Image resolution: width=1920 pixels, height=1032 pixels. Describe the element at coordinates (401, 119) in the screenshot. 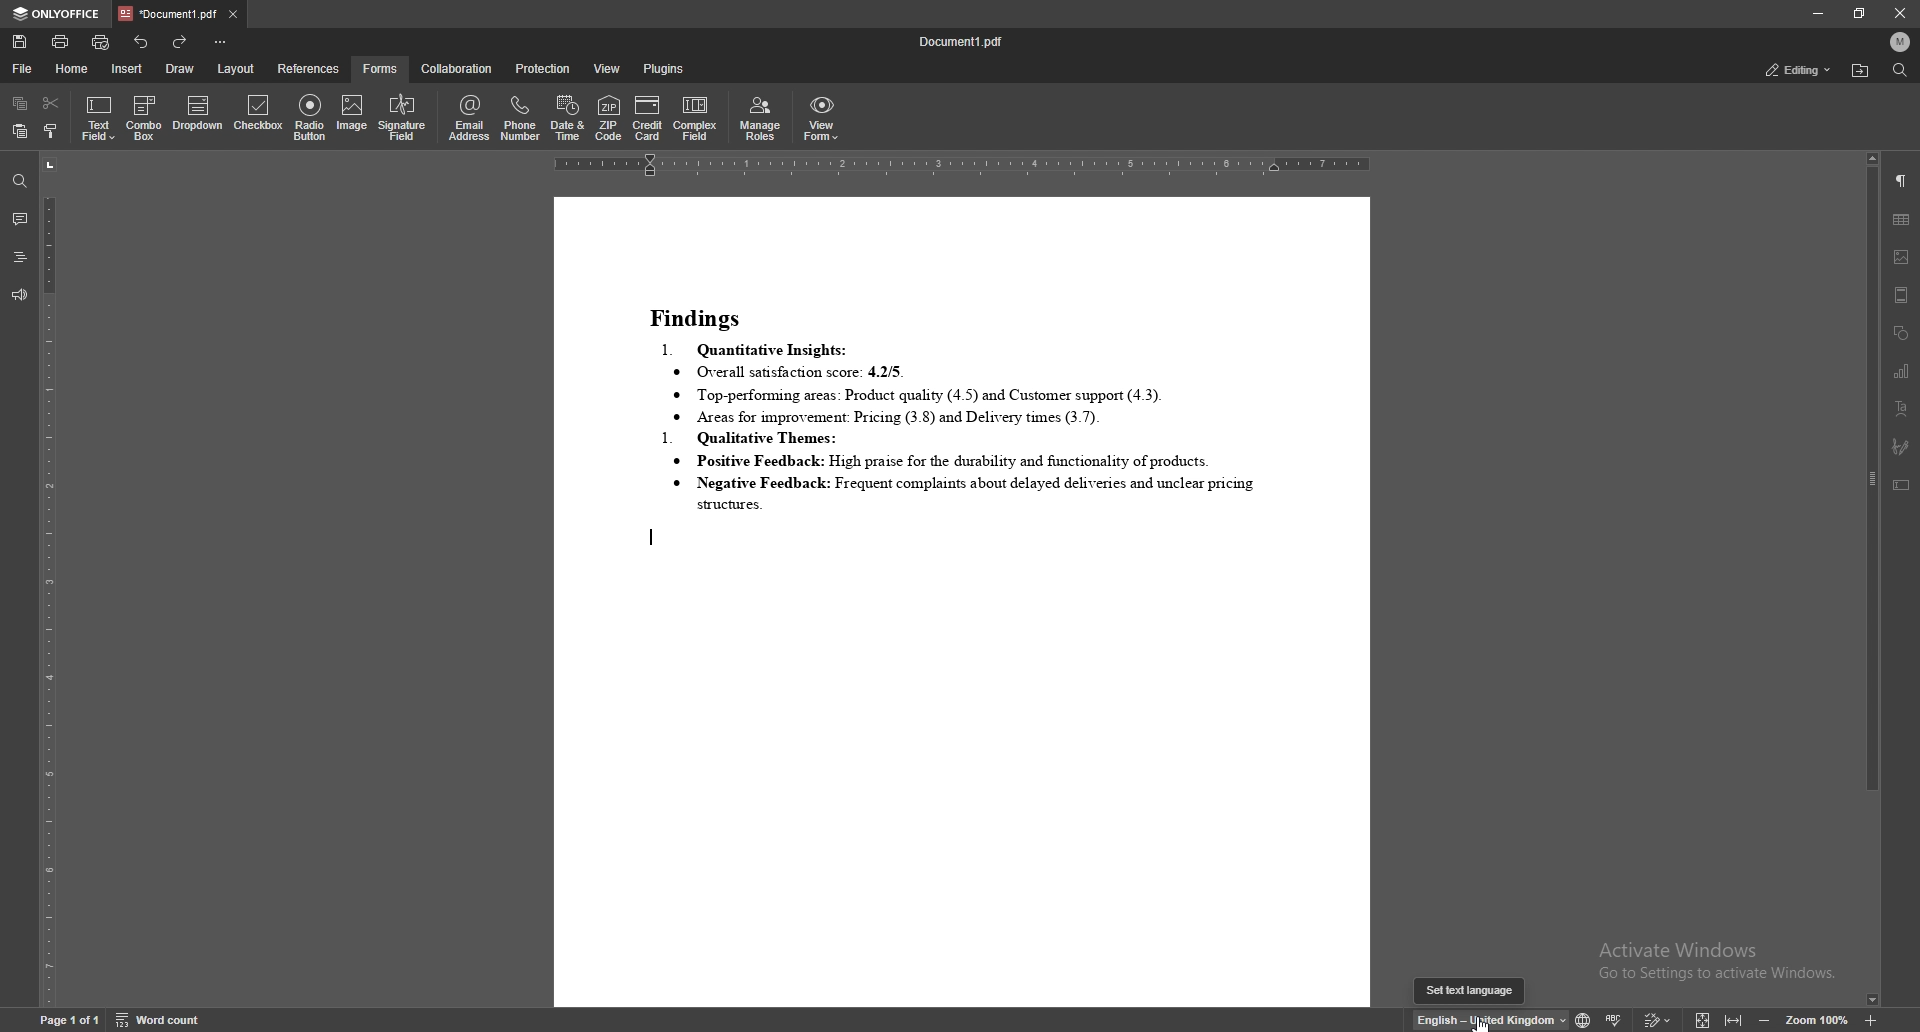

I see `signature field` at that location.